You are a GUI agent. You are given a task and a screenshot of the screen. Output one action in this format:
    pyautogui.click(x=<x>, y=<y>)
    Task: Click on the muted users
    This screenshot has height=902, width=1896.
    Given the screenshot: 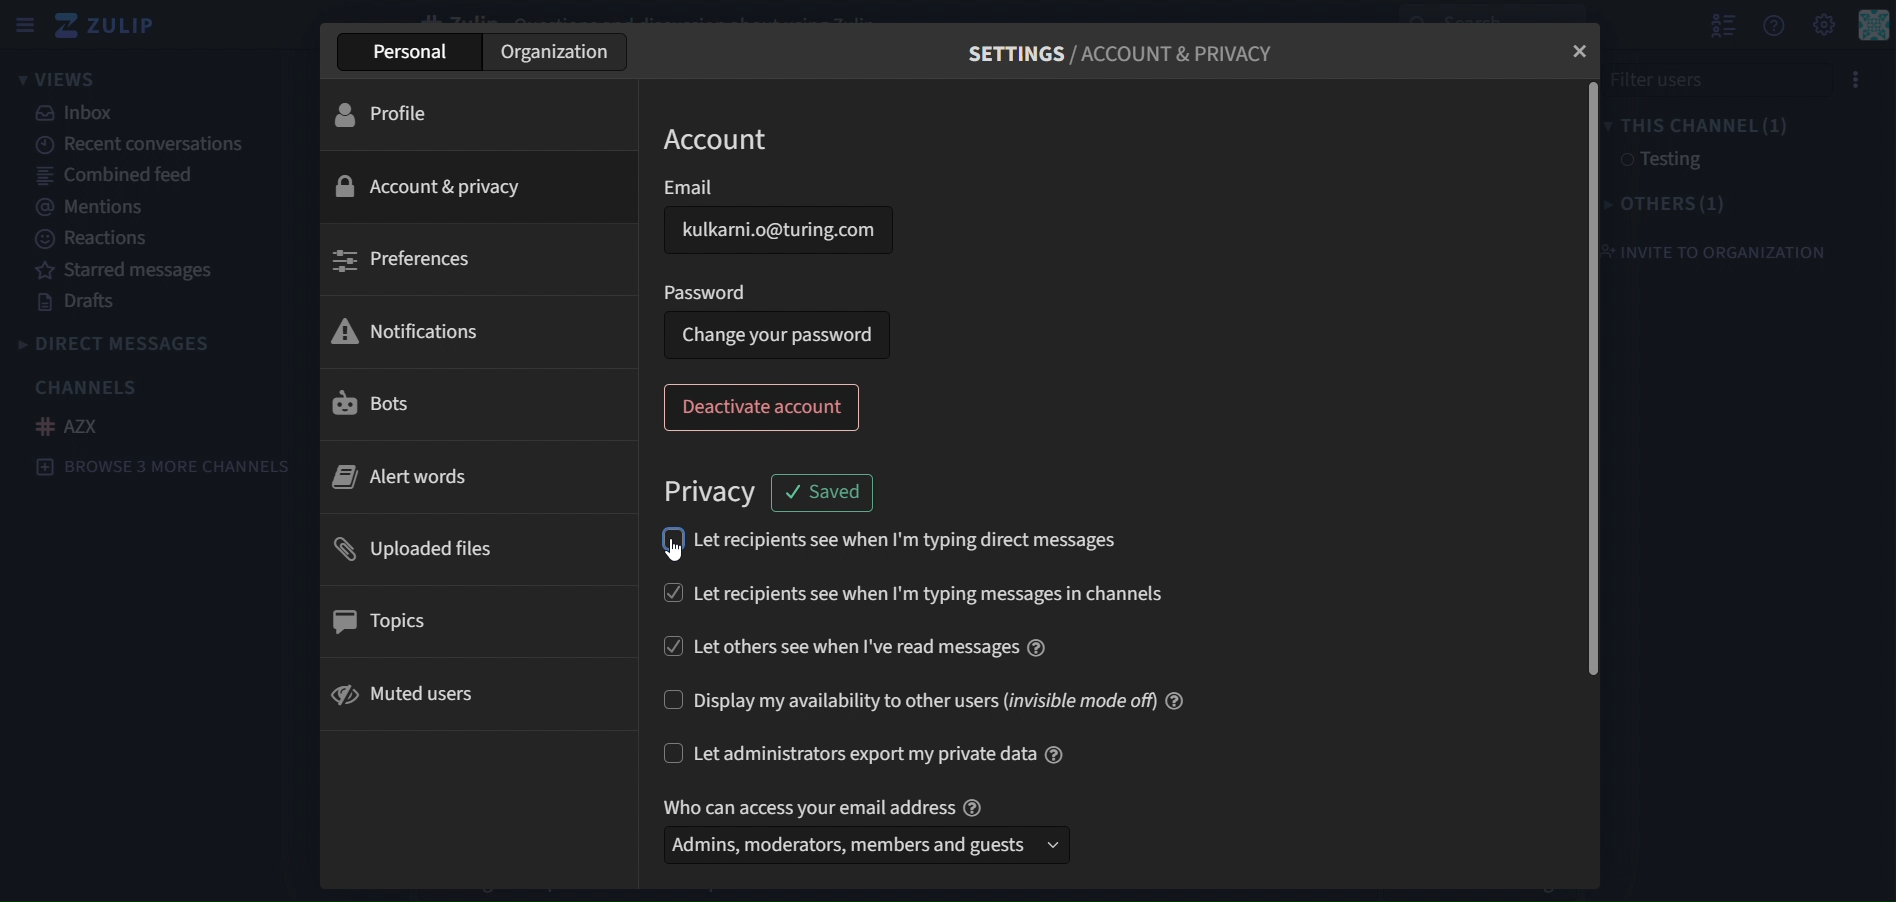 What is the action you would take?
    pyautogui.click(x=412, y=692)
    